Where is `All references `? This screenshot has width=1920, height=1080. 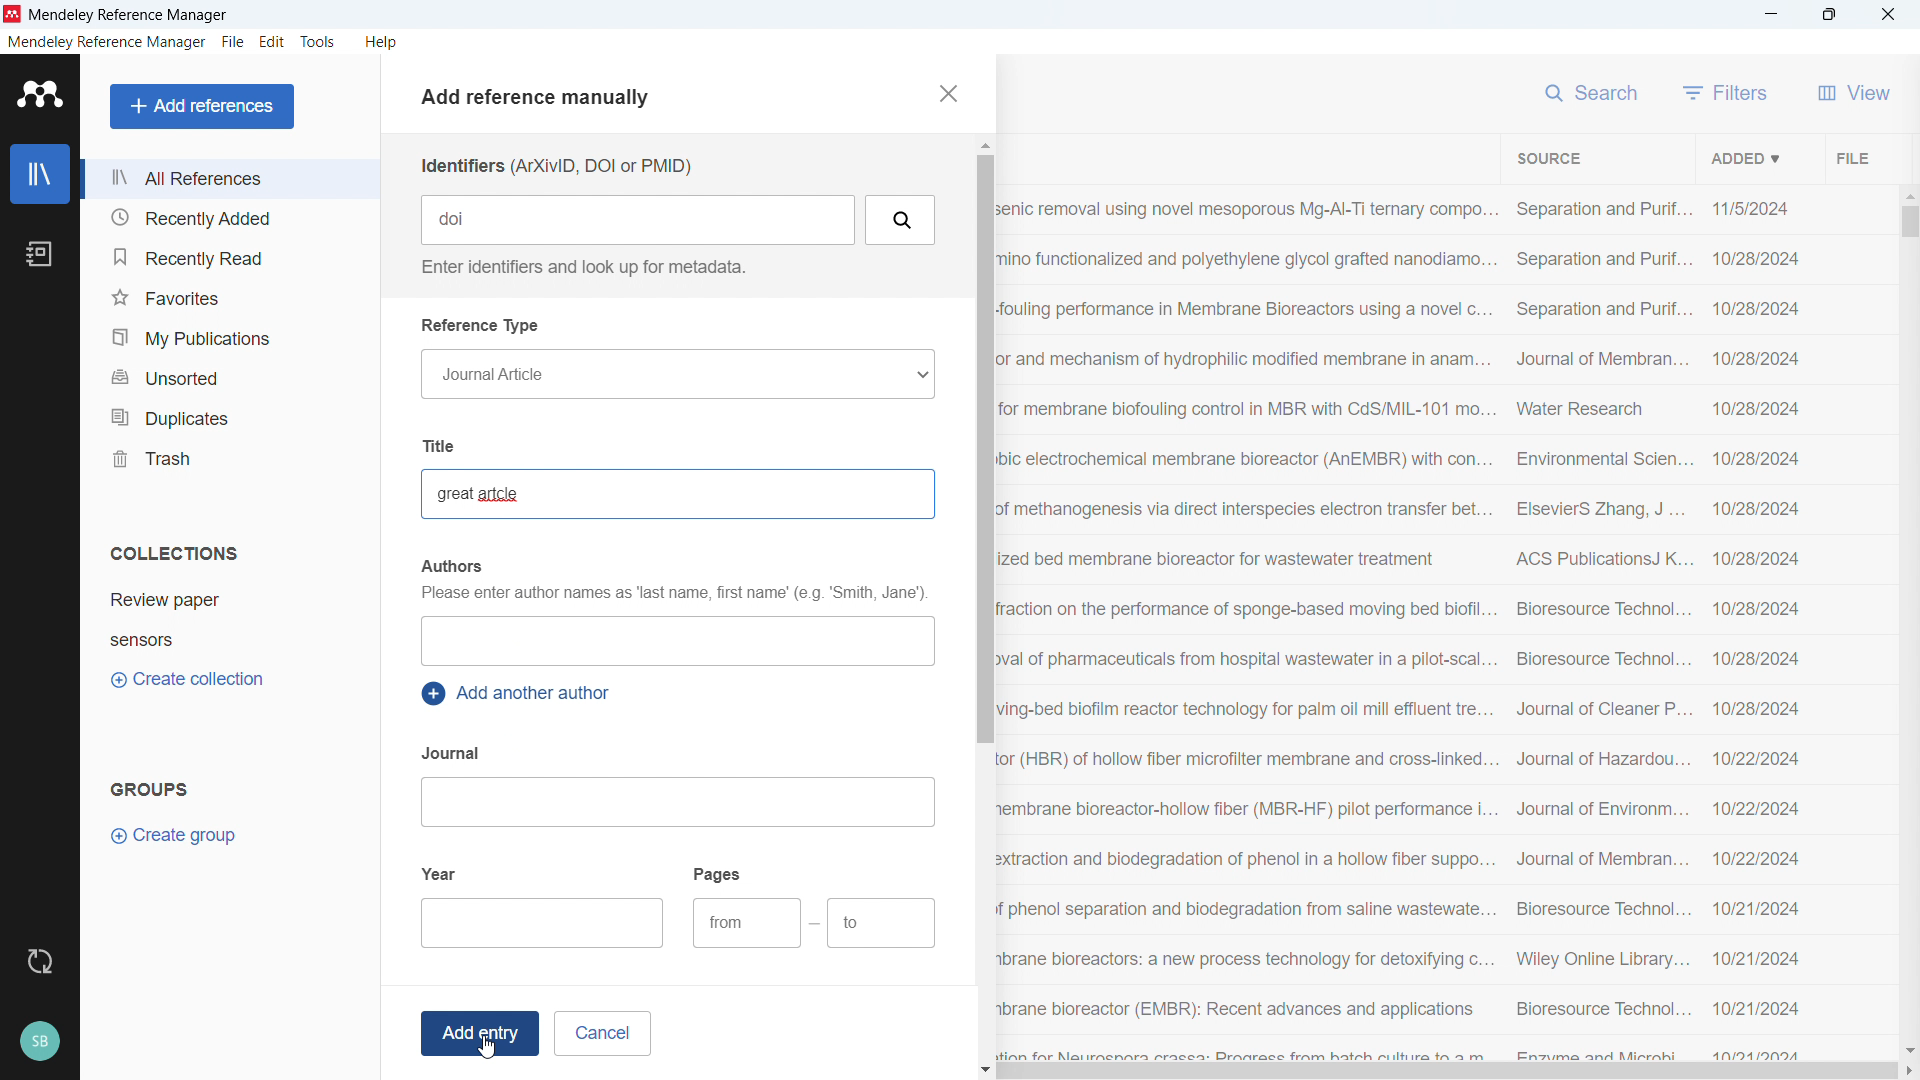 All references  is located at coordinates (229, 178).